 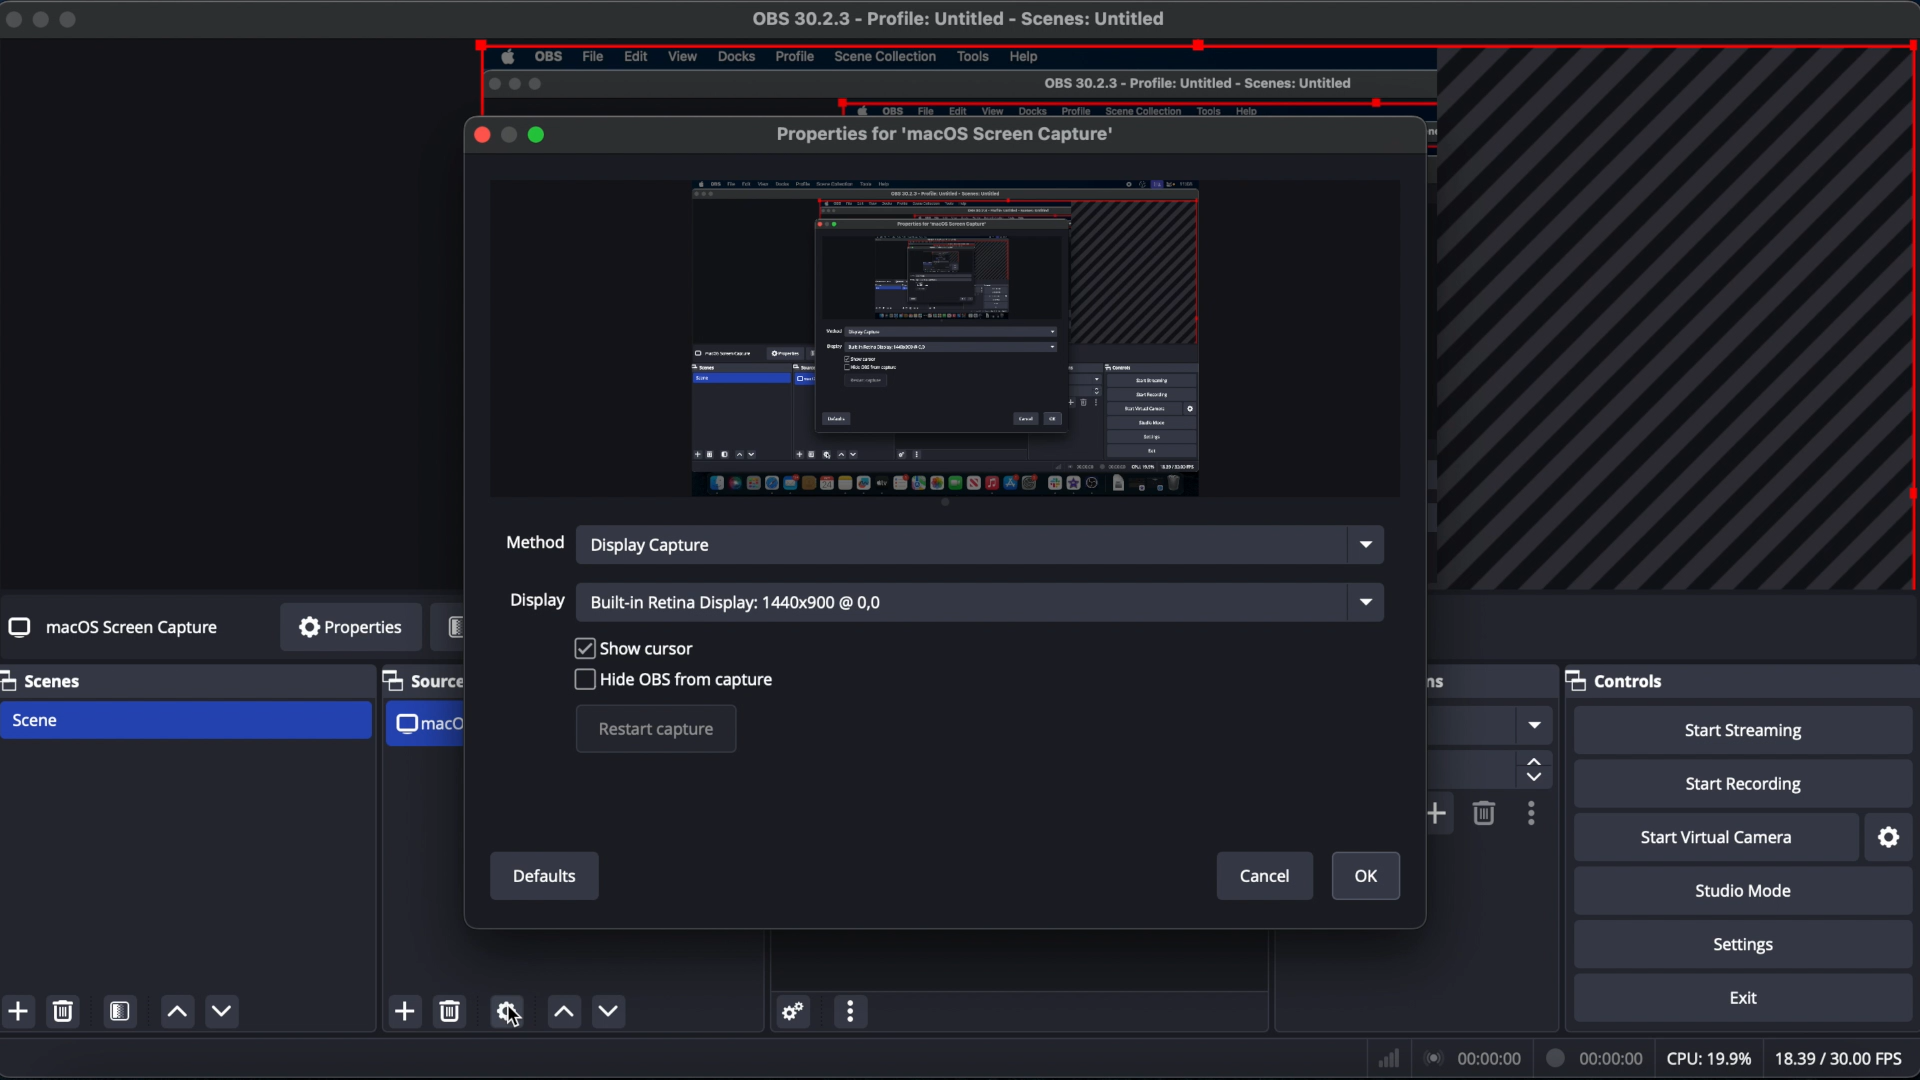 I want to click on start virtual camera, so click(x=1718, y=838).